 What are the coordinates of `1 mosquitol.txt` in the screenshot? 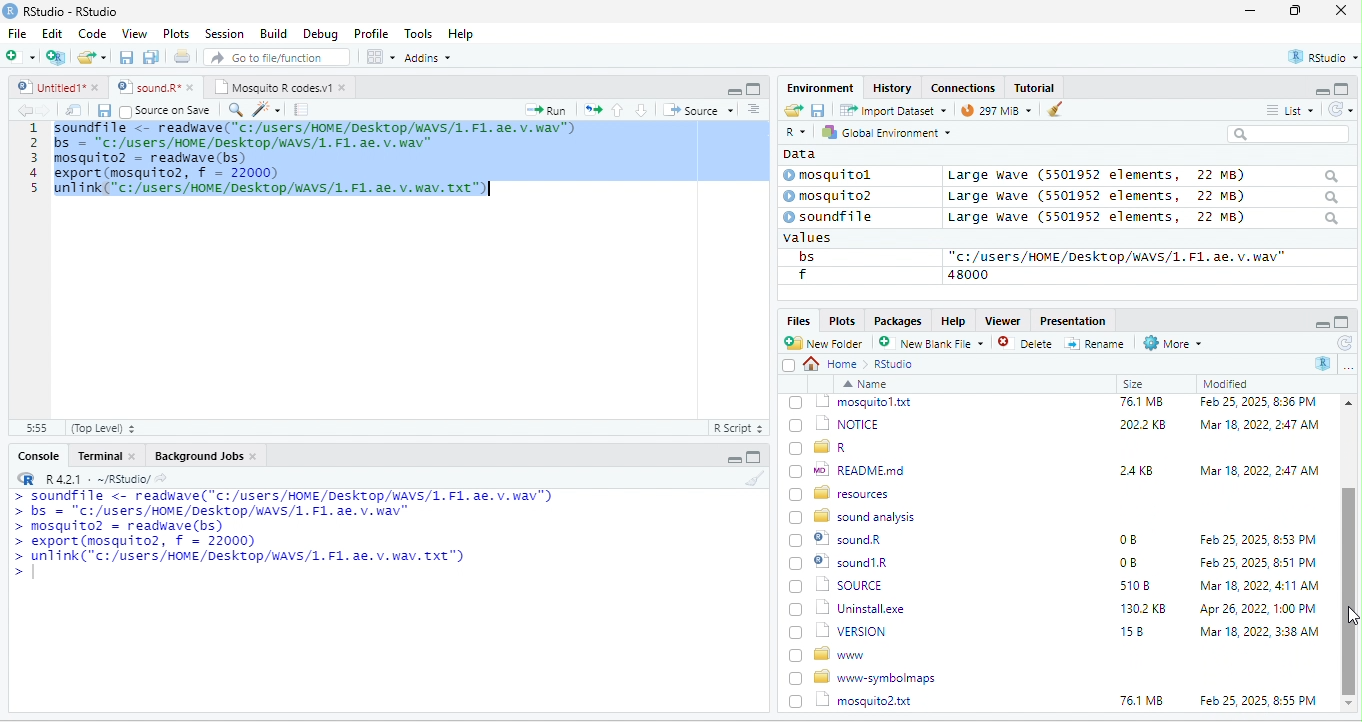 It's located at (844, 519).